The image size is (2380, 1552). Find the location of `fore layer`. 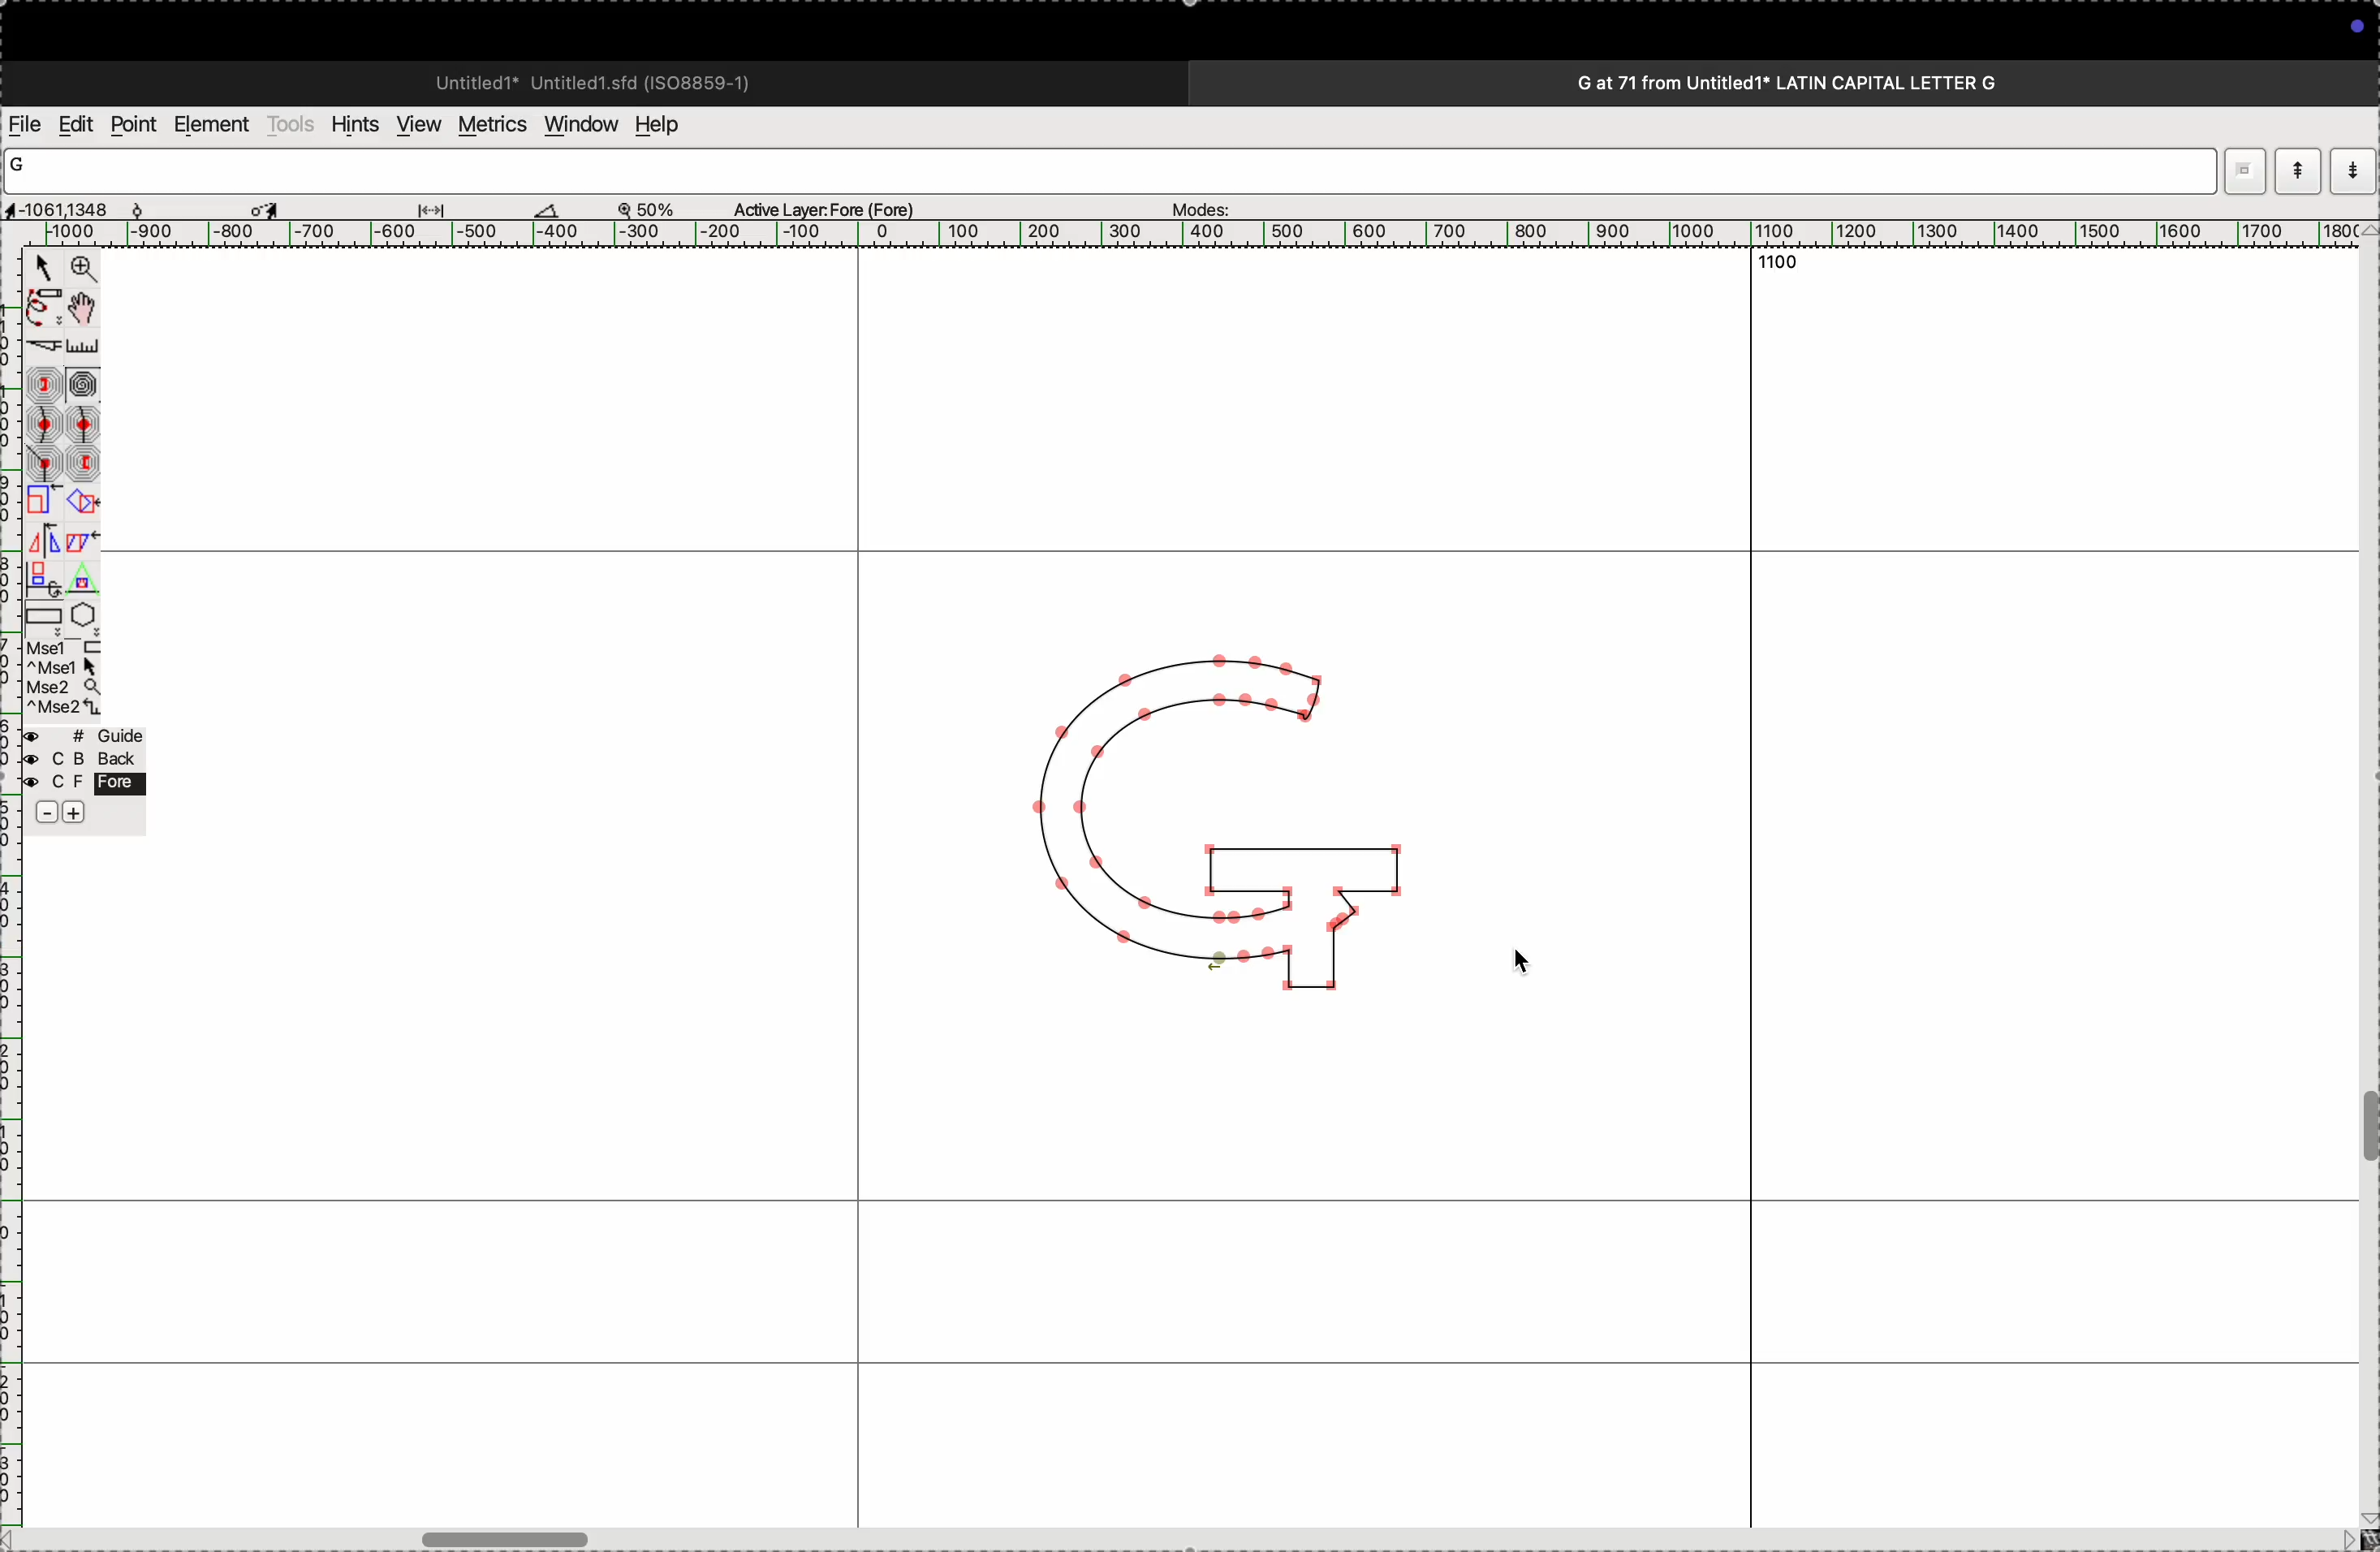

fore layer is located at coordinates (83, 782).